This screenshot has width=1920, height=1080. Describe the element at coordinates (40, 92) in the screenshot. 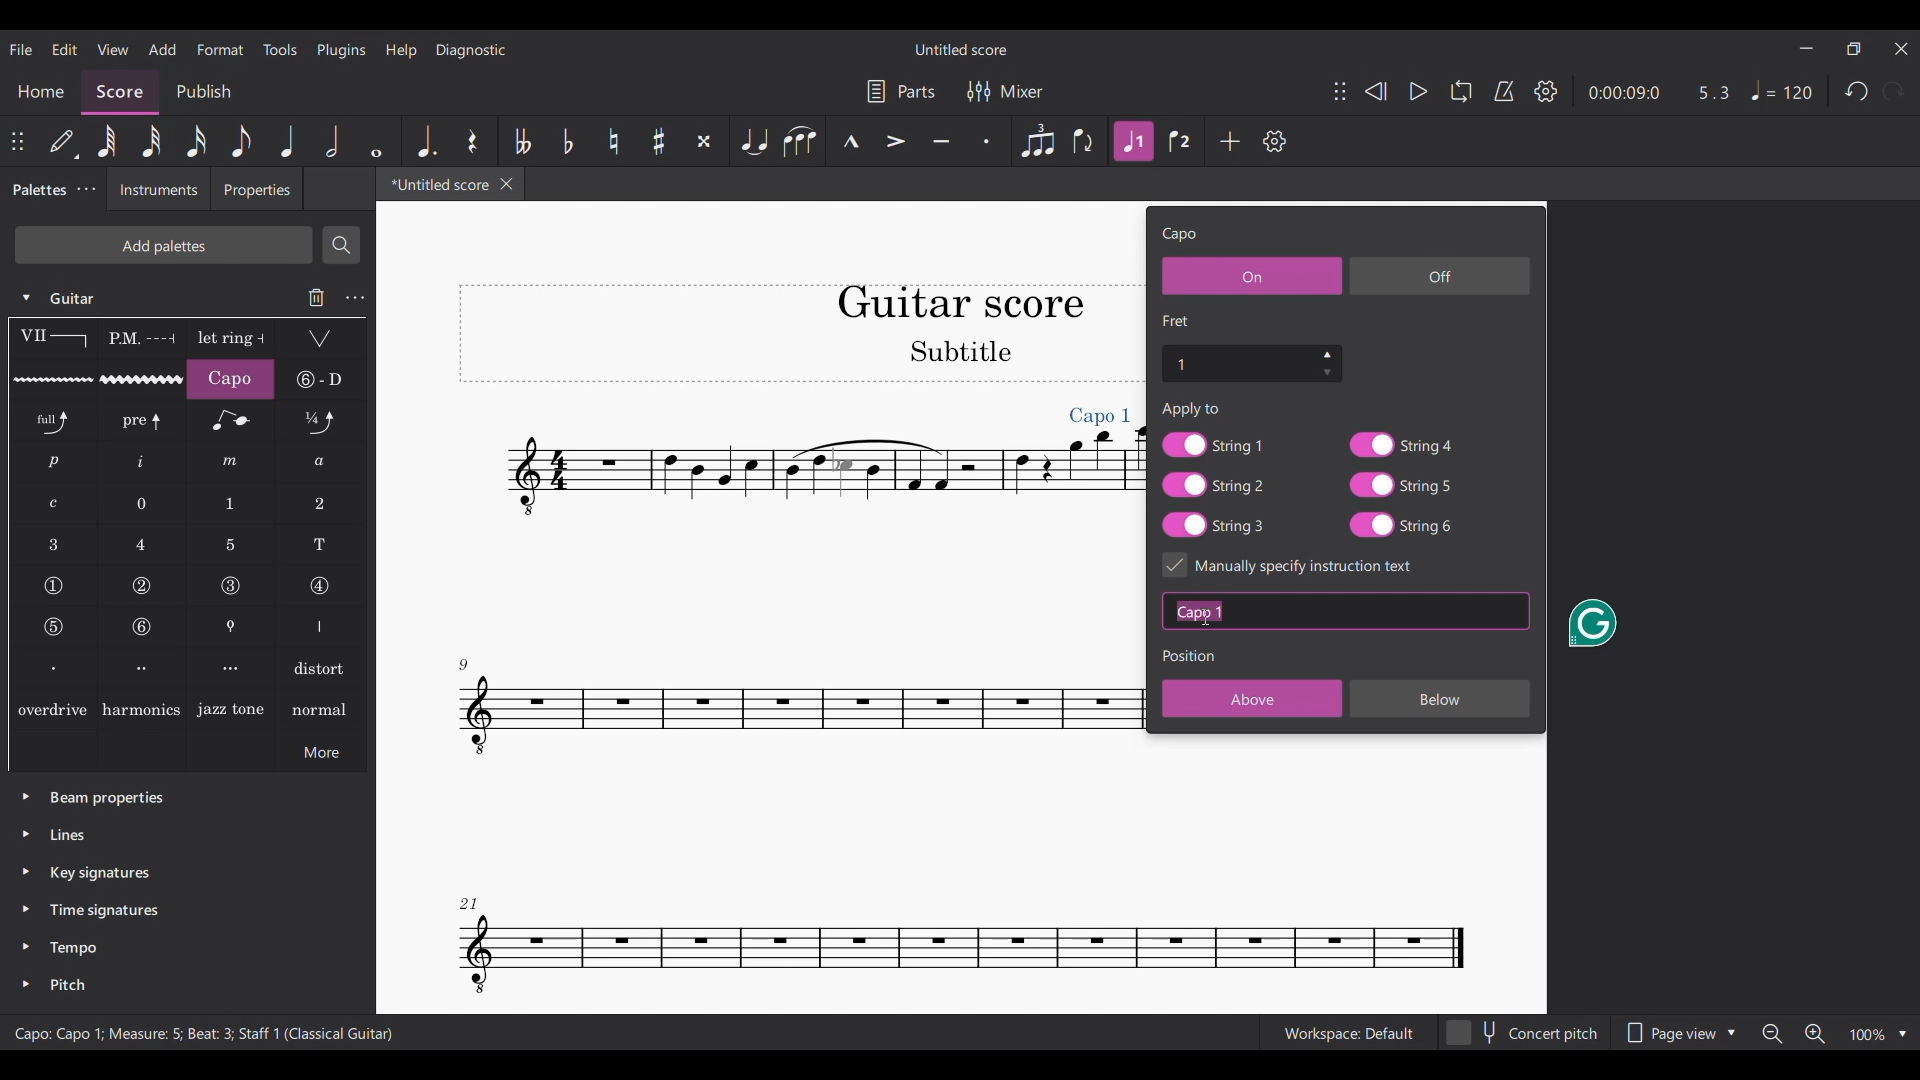

I see `Home` at that location.